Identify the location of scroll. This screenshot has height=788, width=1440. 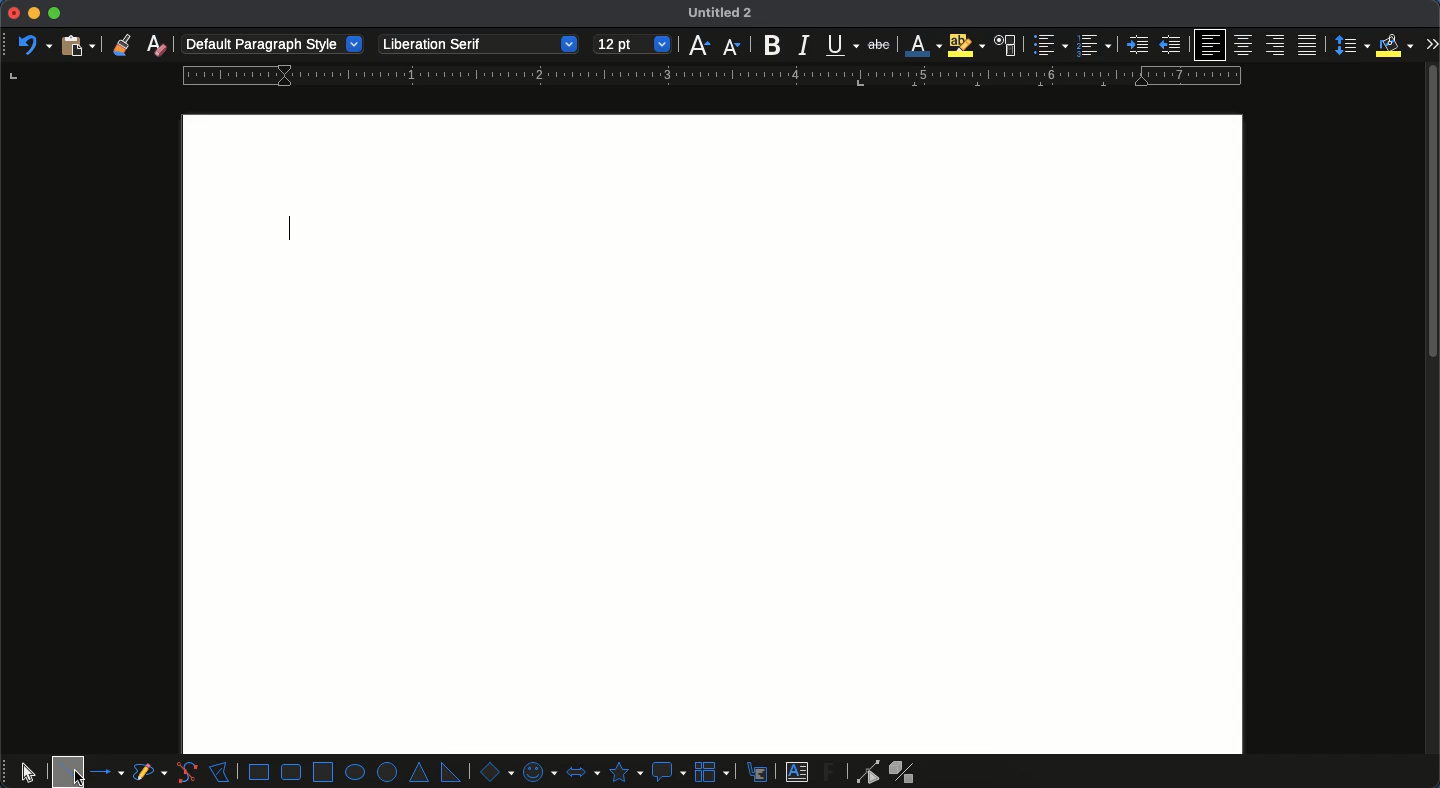
(1431, 425).